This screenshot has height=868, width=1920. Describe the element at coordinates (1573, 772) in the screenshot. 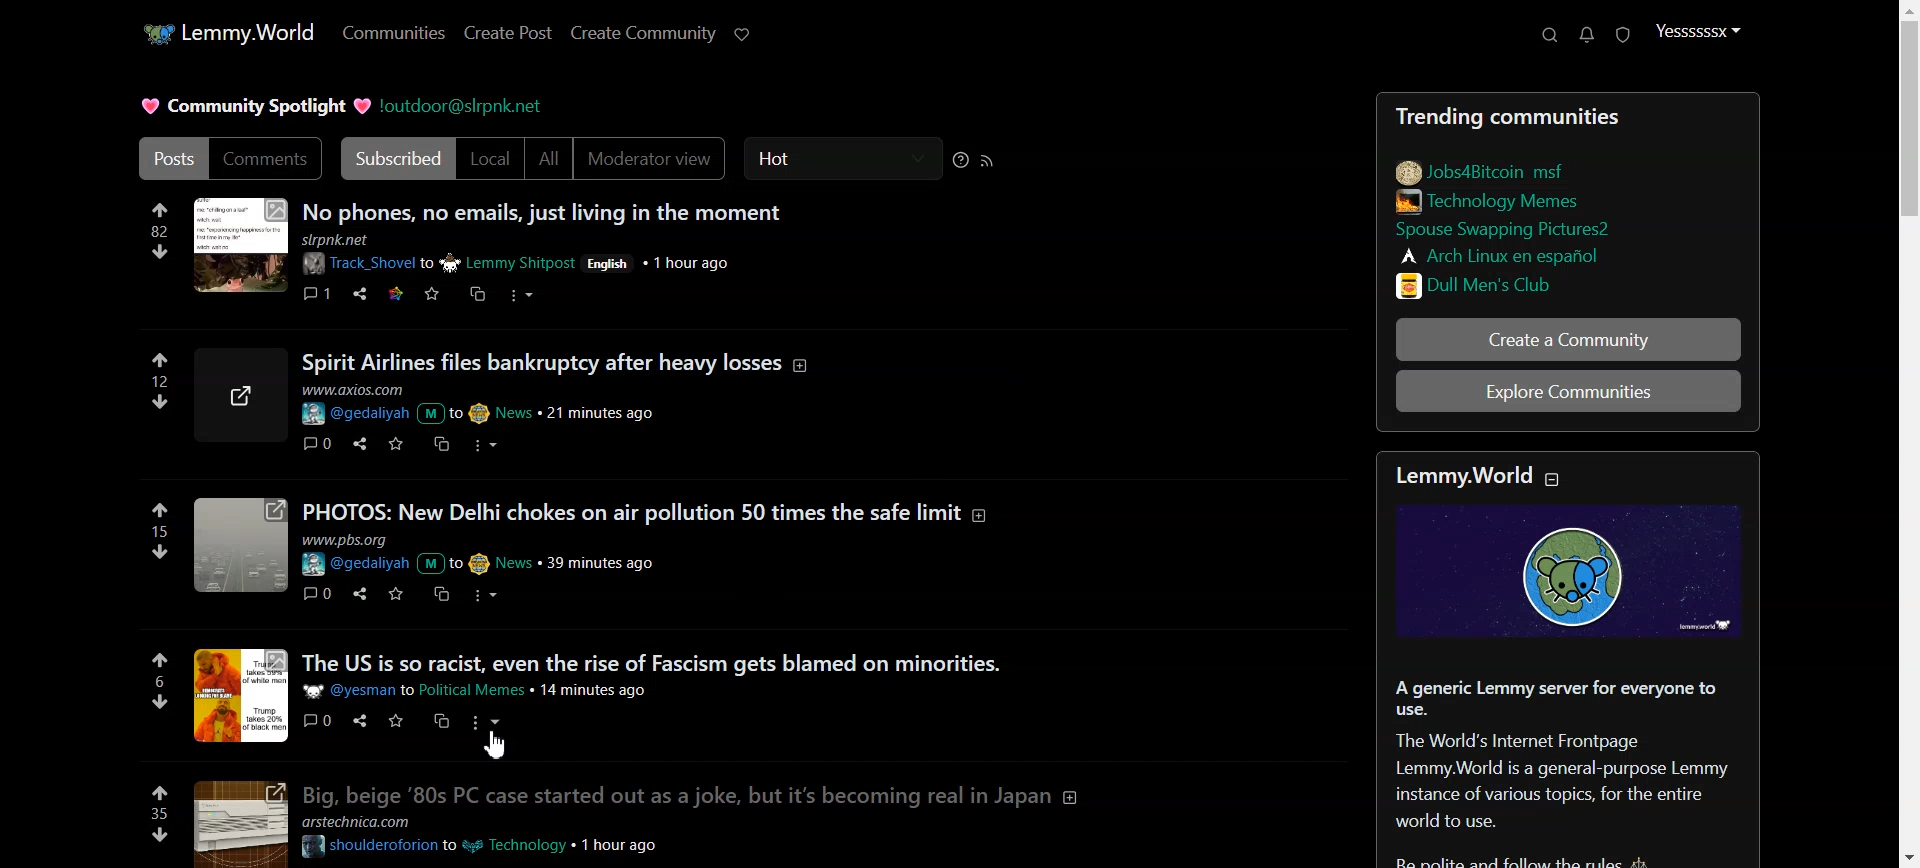

I see `Text` at that location.